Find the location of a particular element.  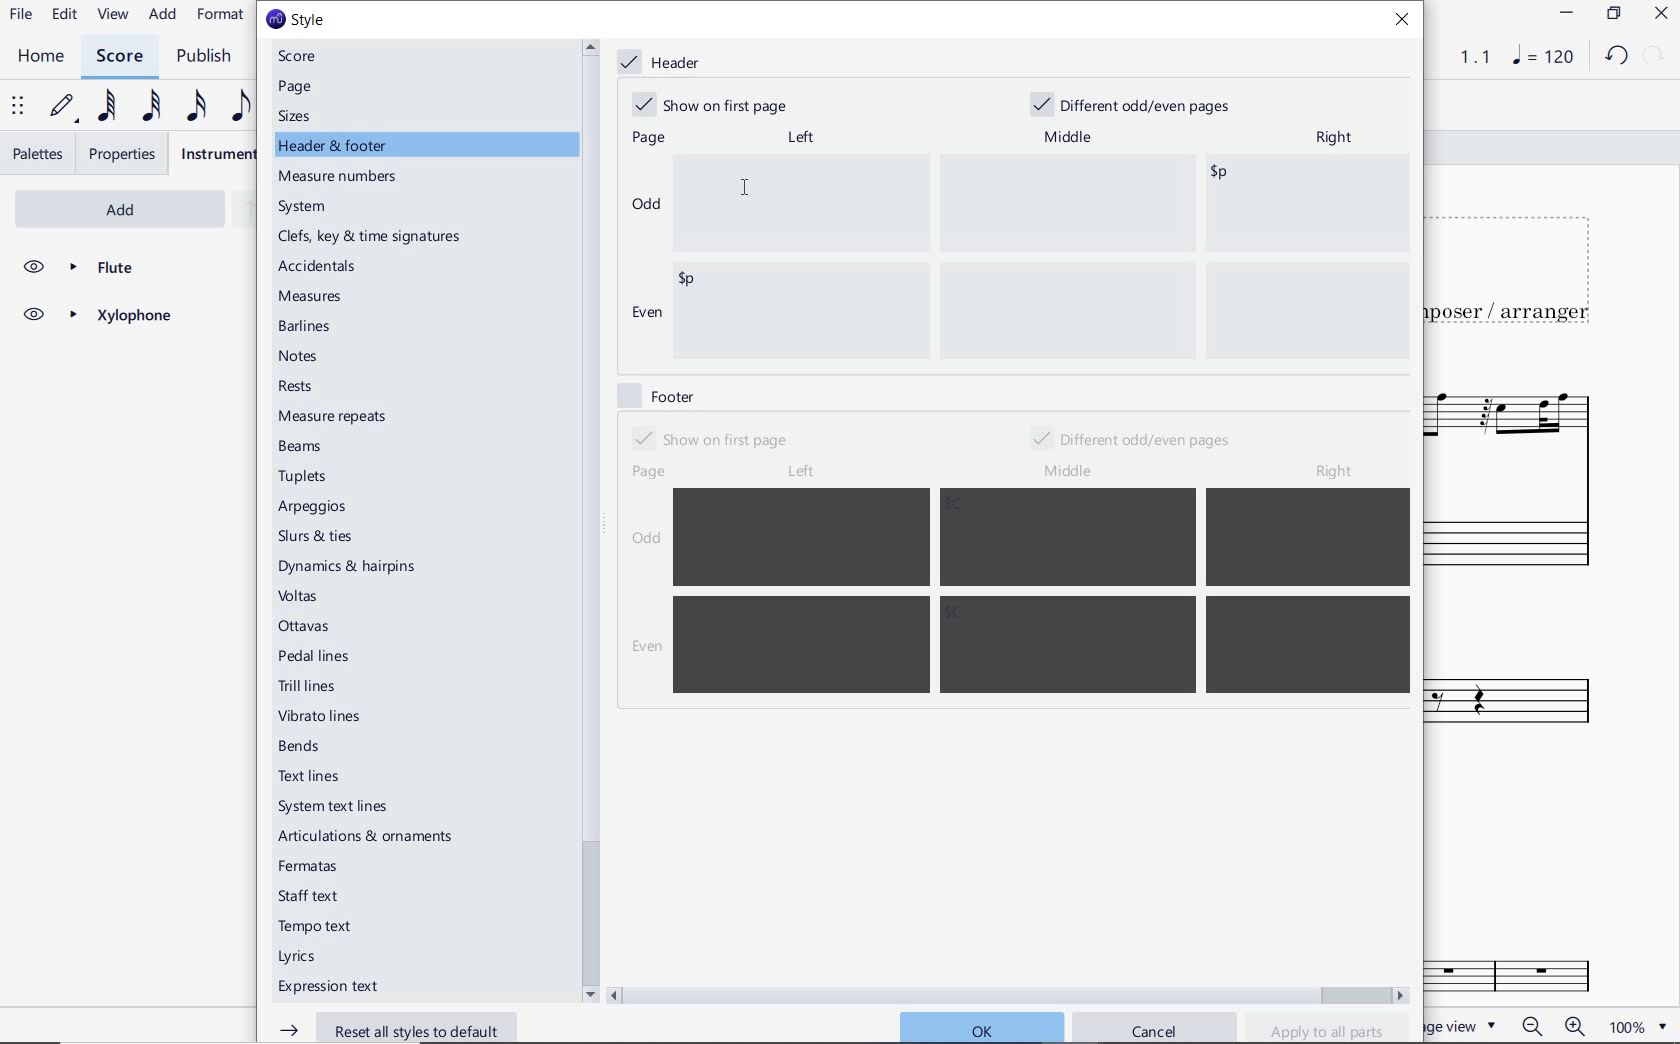

32ND NOTE is located at coordinates (149, 104).